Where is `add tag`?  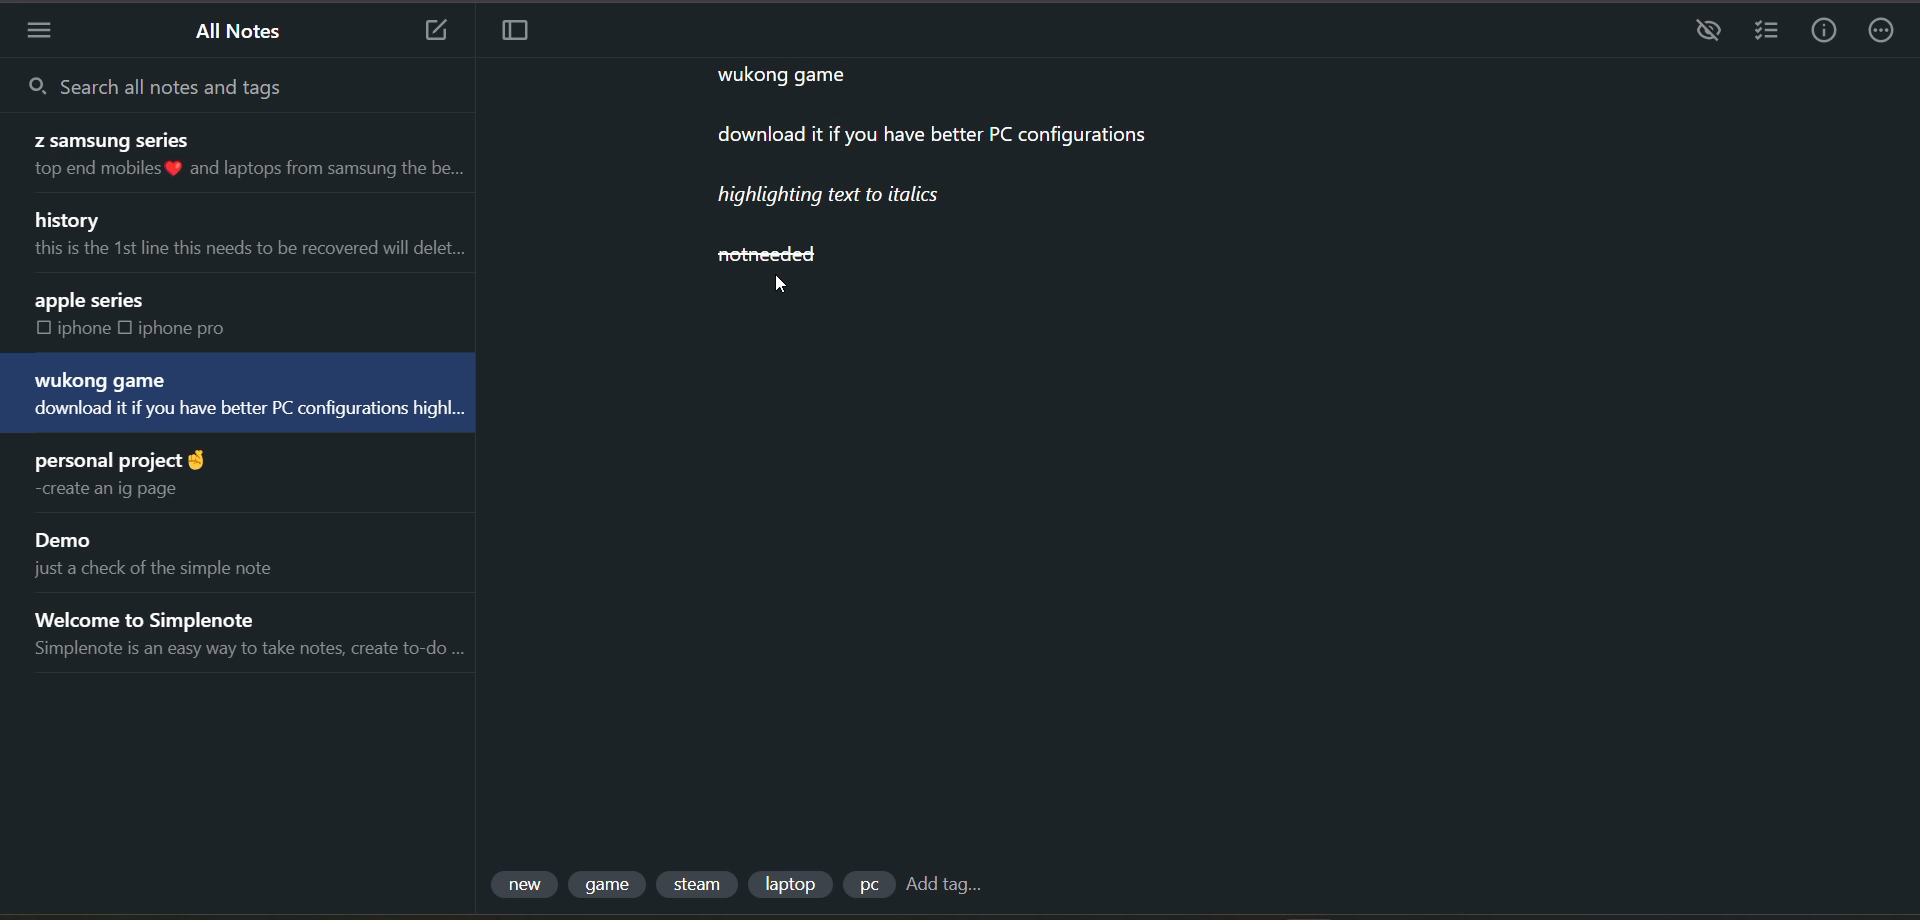
add tag is located at coordinates (951, 886).